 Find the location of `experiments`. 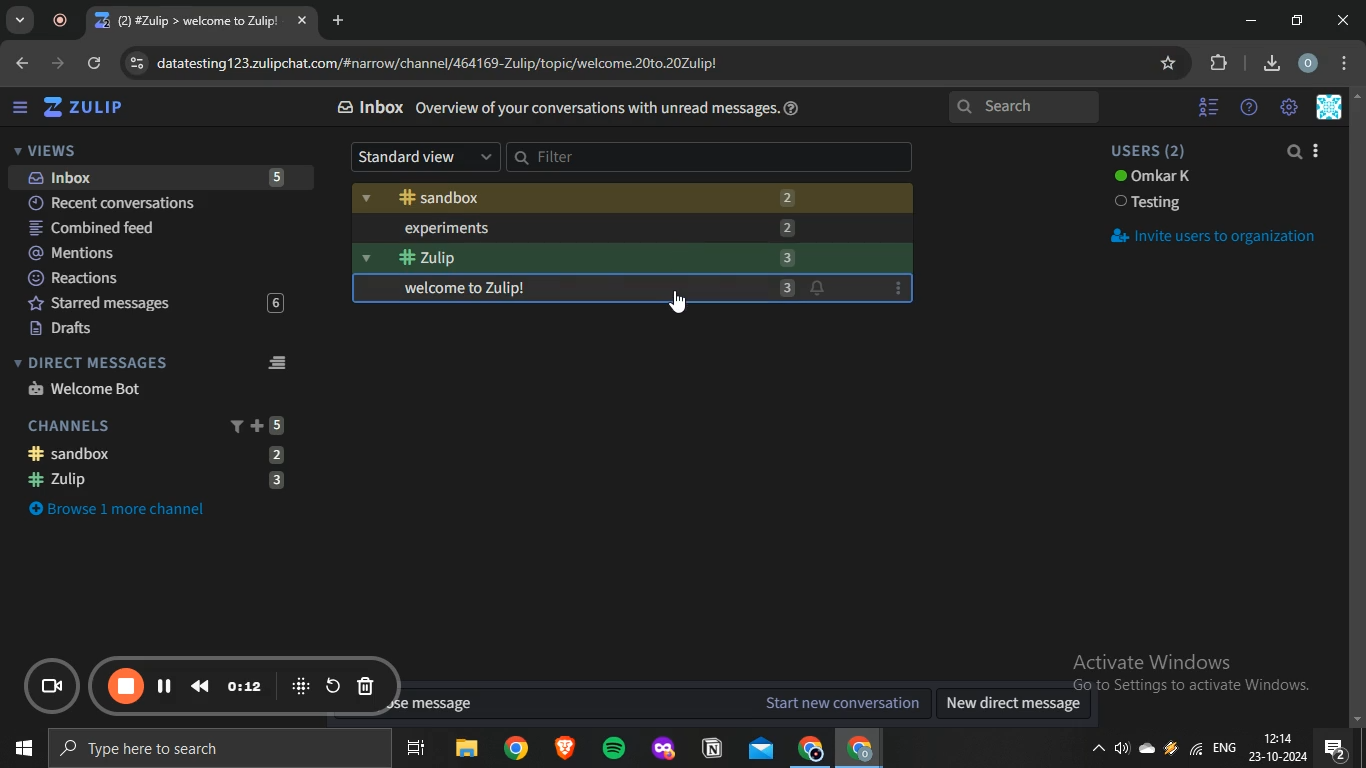

experiments is located at coordinates (634, 227).